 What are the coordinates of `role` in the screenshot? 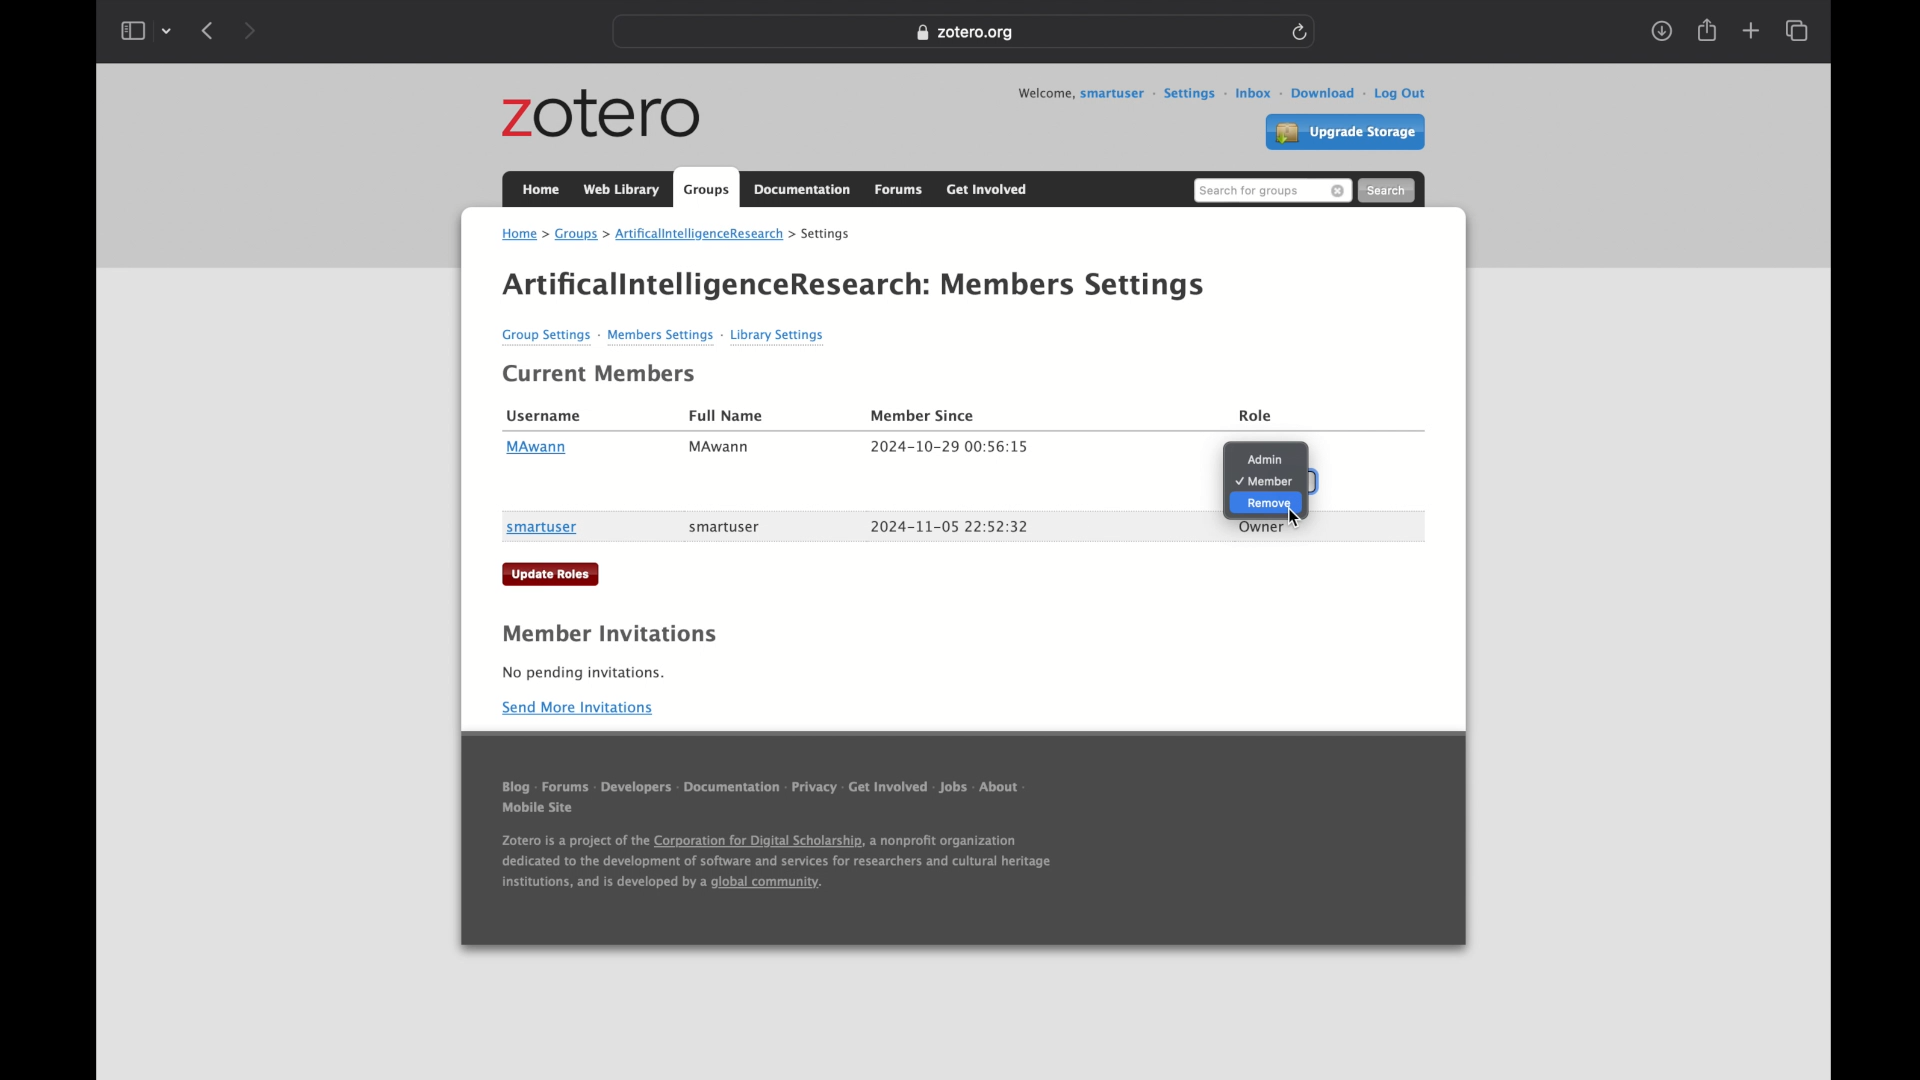 It's located at (1257, 417).